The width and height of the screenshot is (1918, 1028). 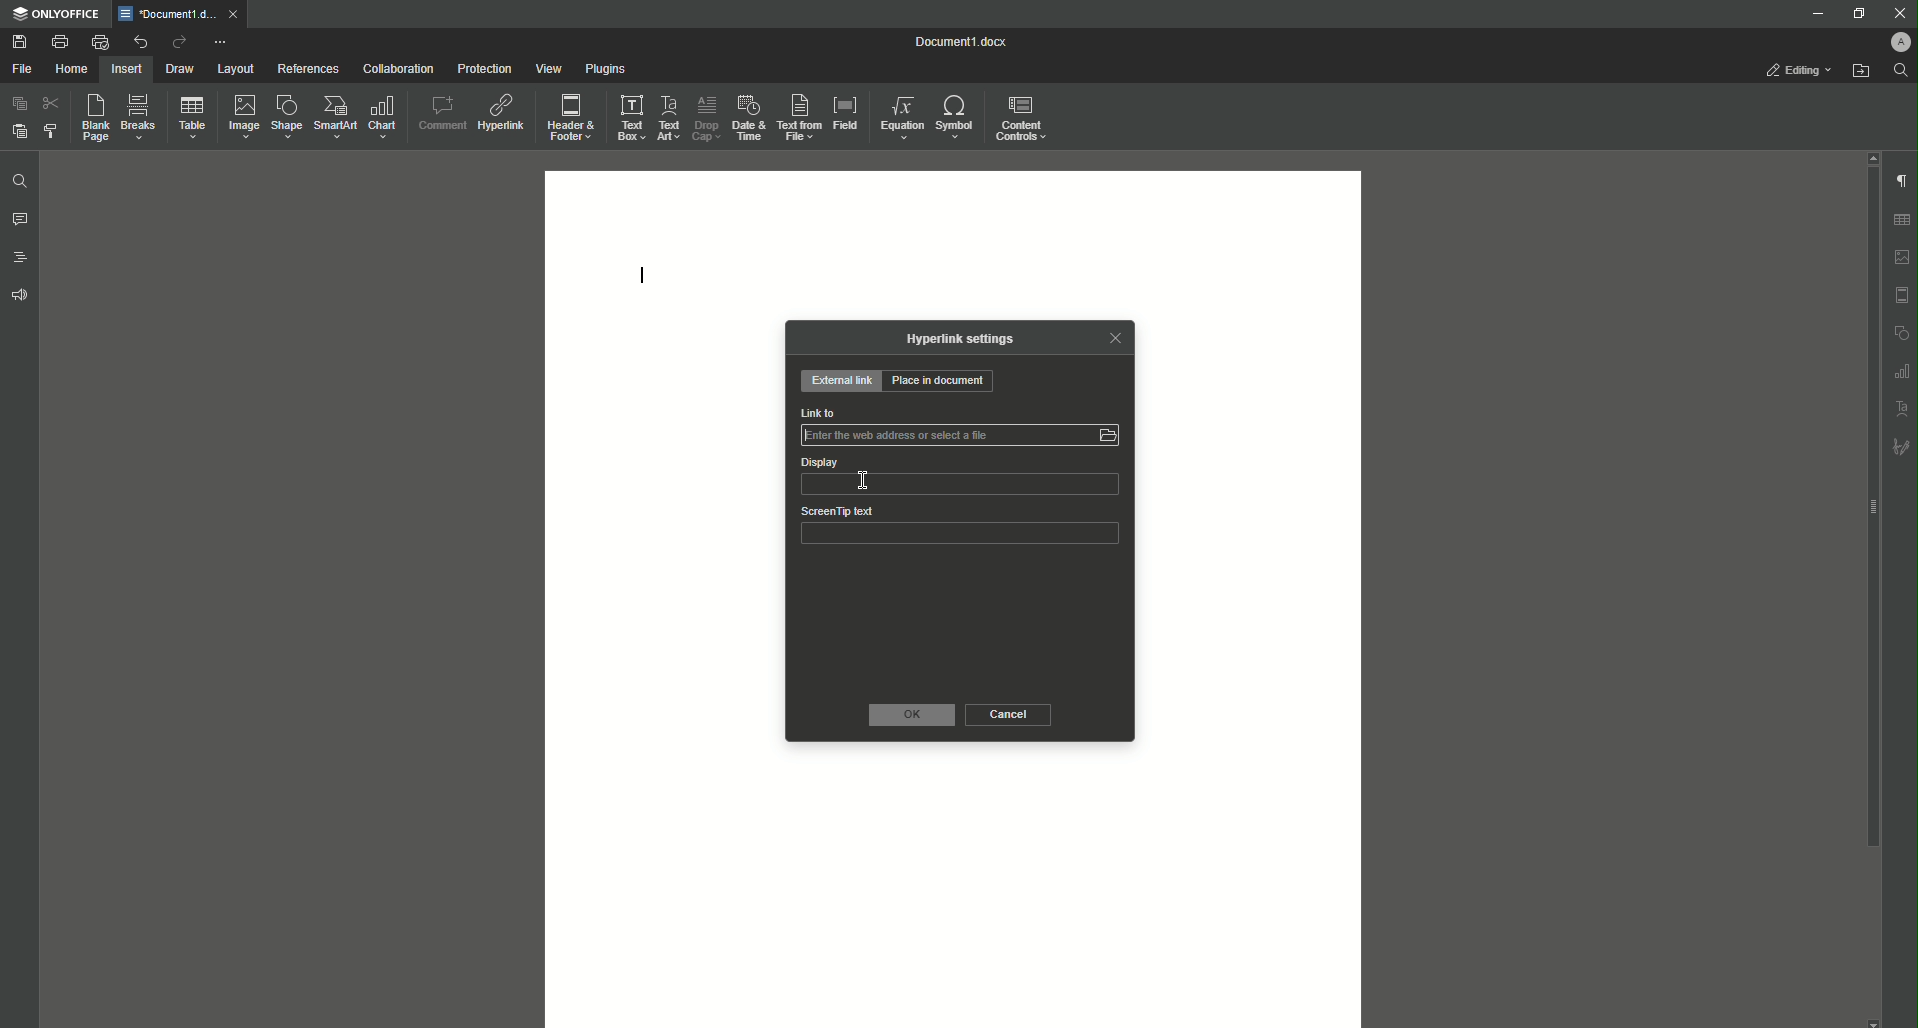 I want to click on OK, so click(x=911, y=714).